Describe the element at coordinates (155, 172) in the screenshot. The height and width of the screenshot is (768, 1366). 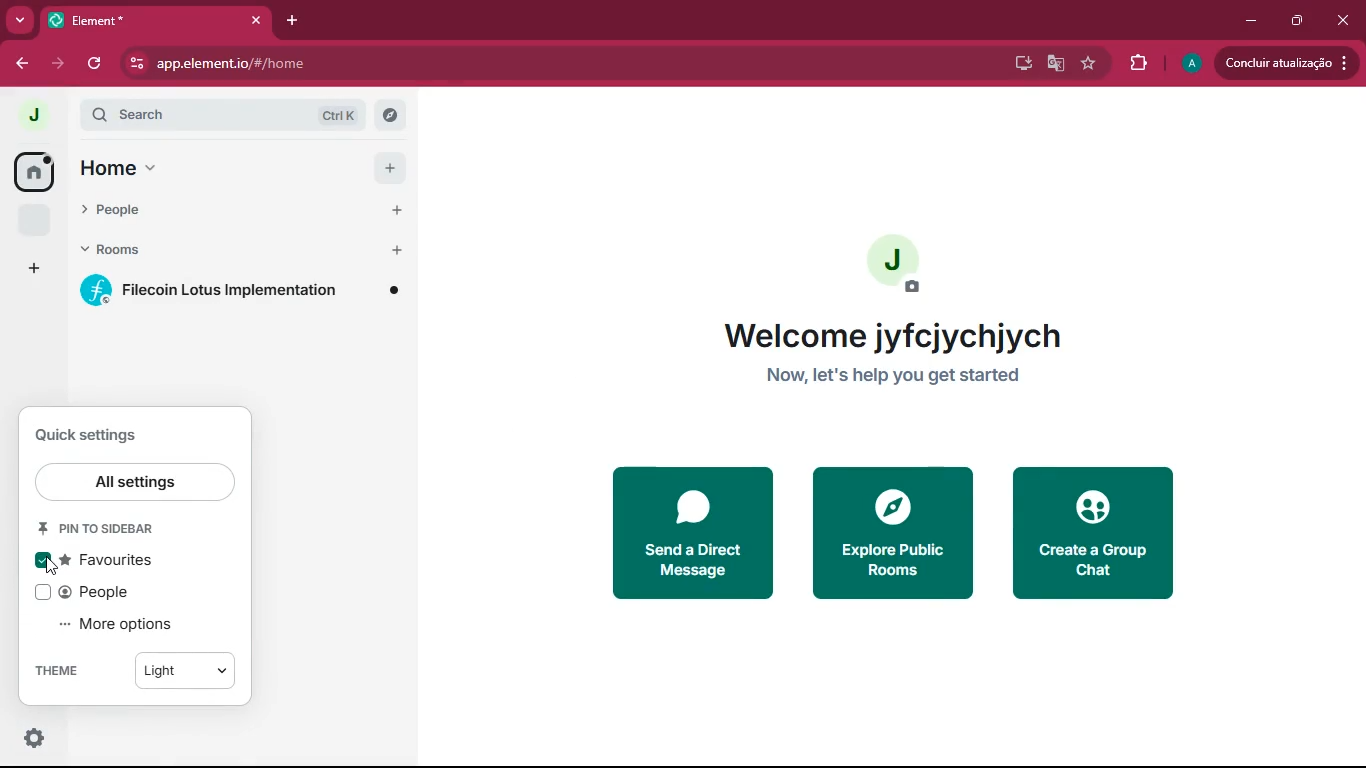
I see `menu` at that location.